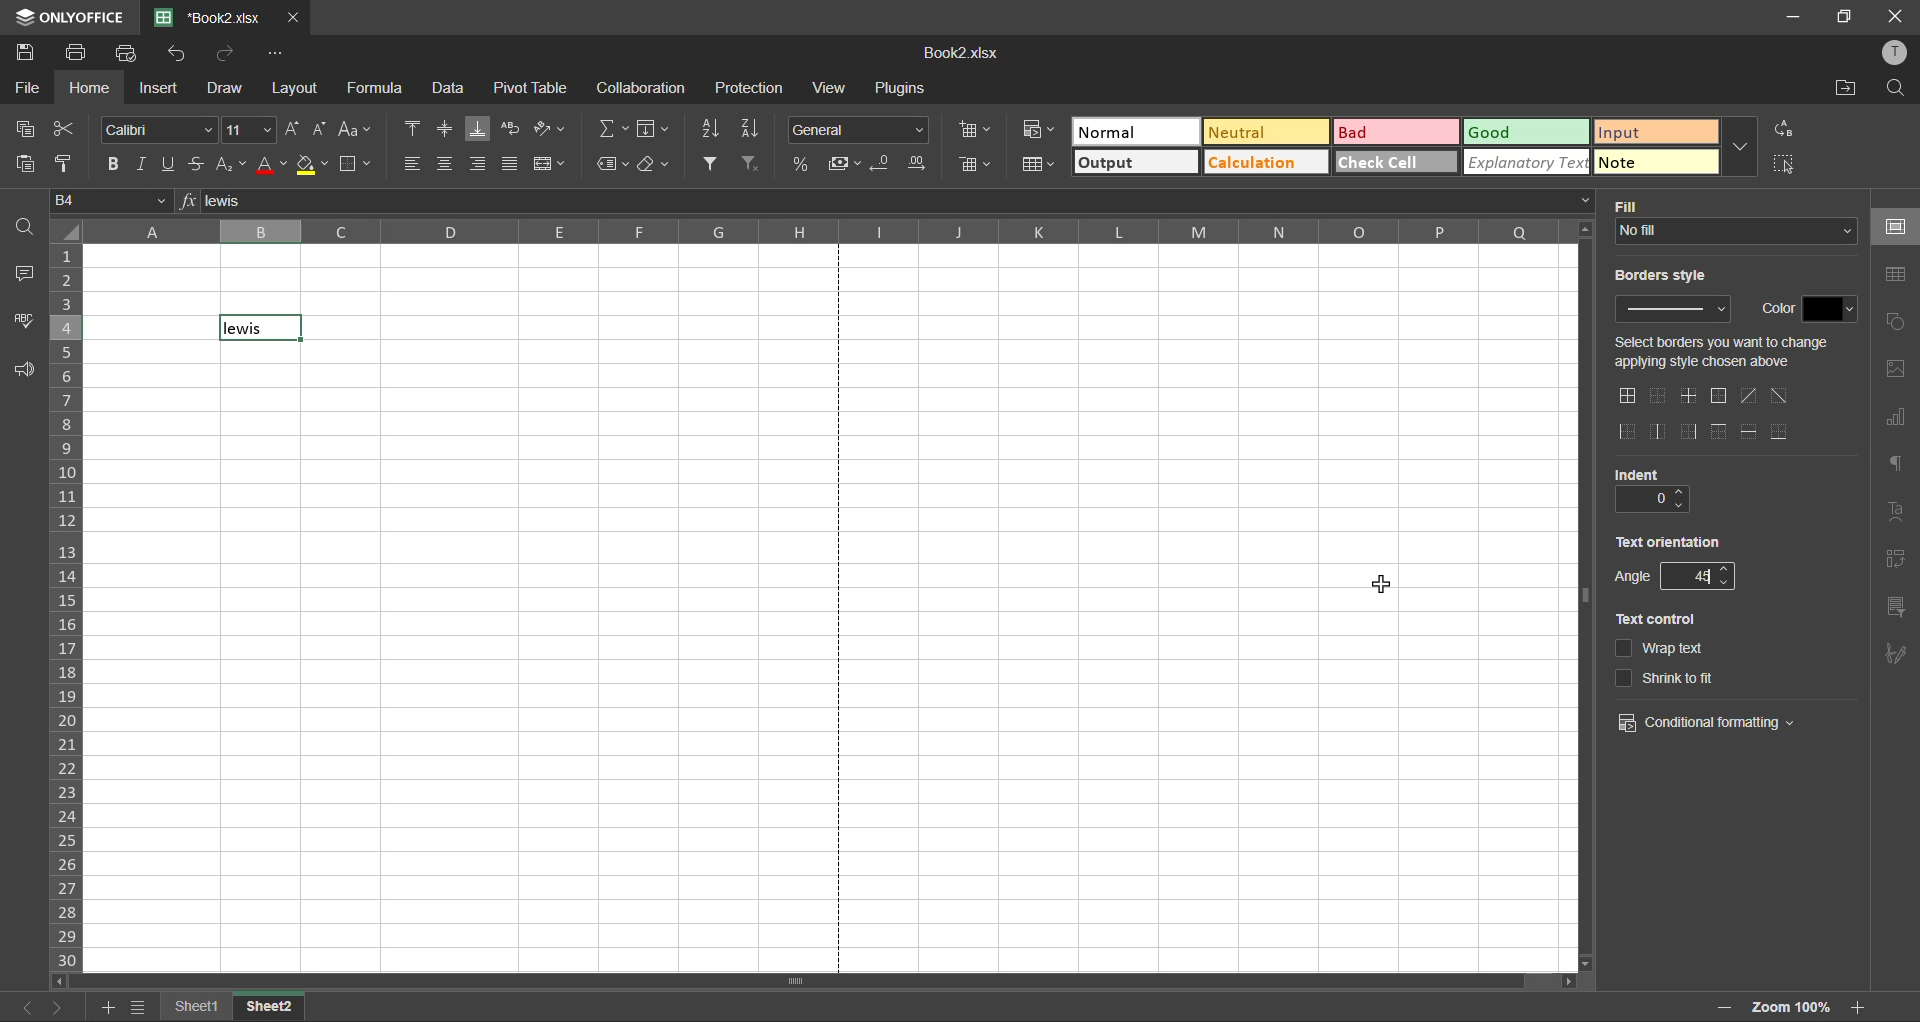 The height and width of the screenshot is (1022, 1920). I want to click on row numbers, so click(66, 607).